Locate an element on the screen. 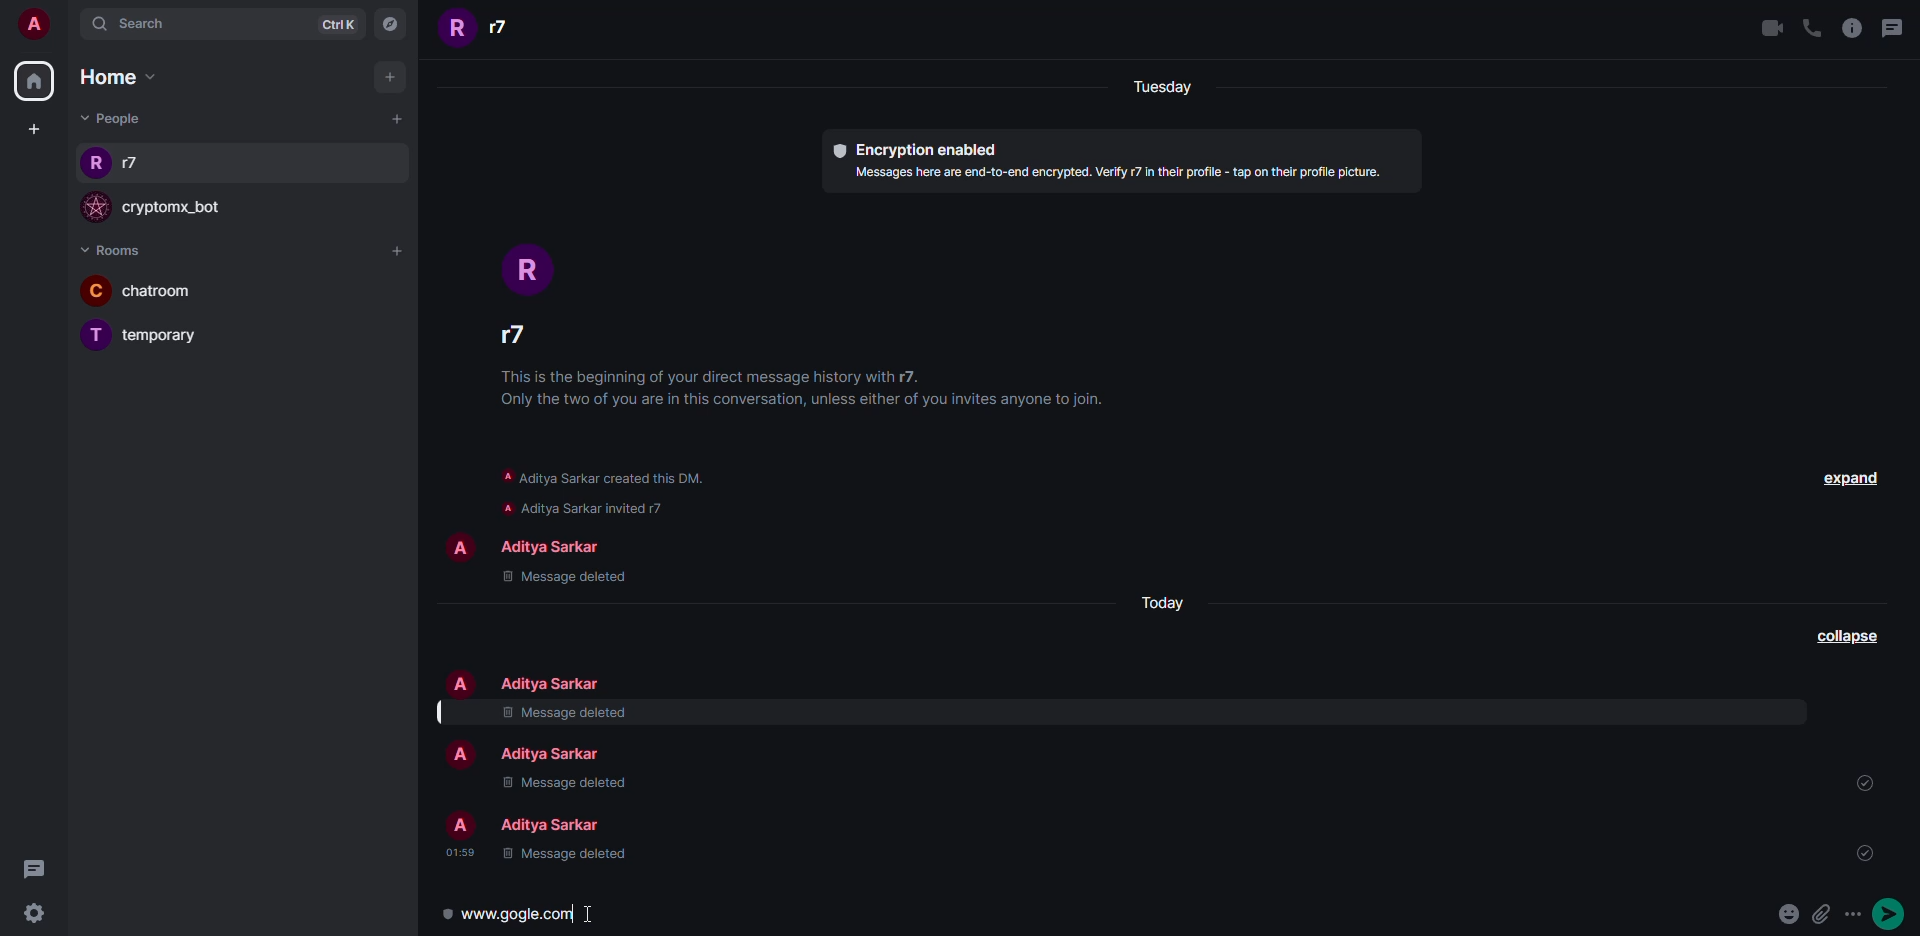  attach is located at coordinates (1823, 912).